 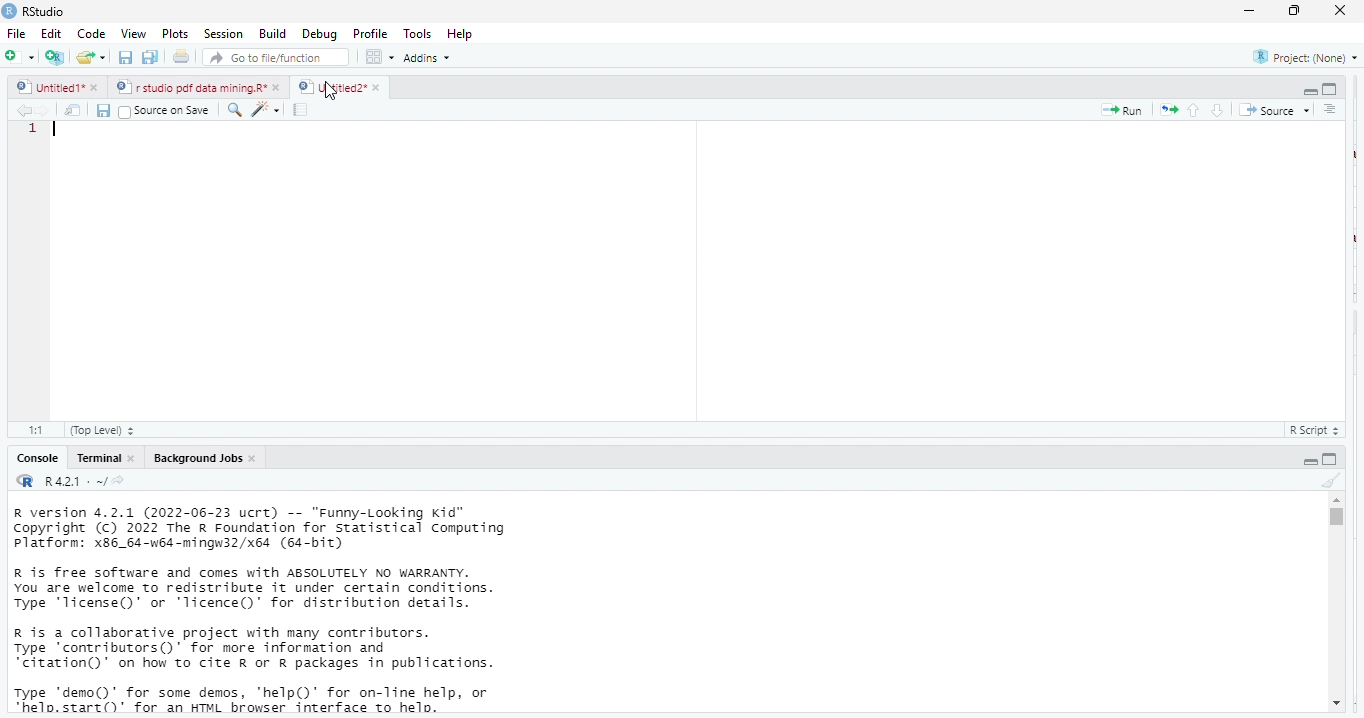 I want to click on maximize, so click(x=1297, y=12).